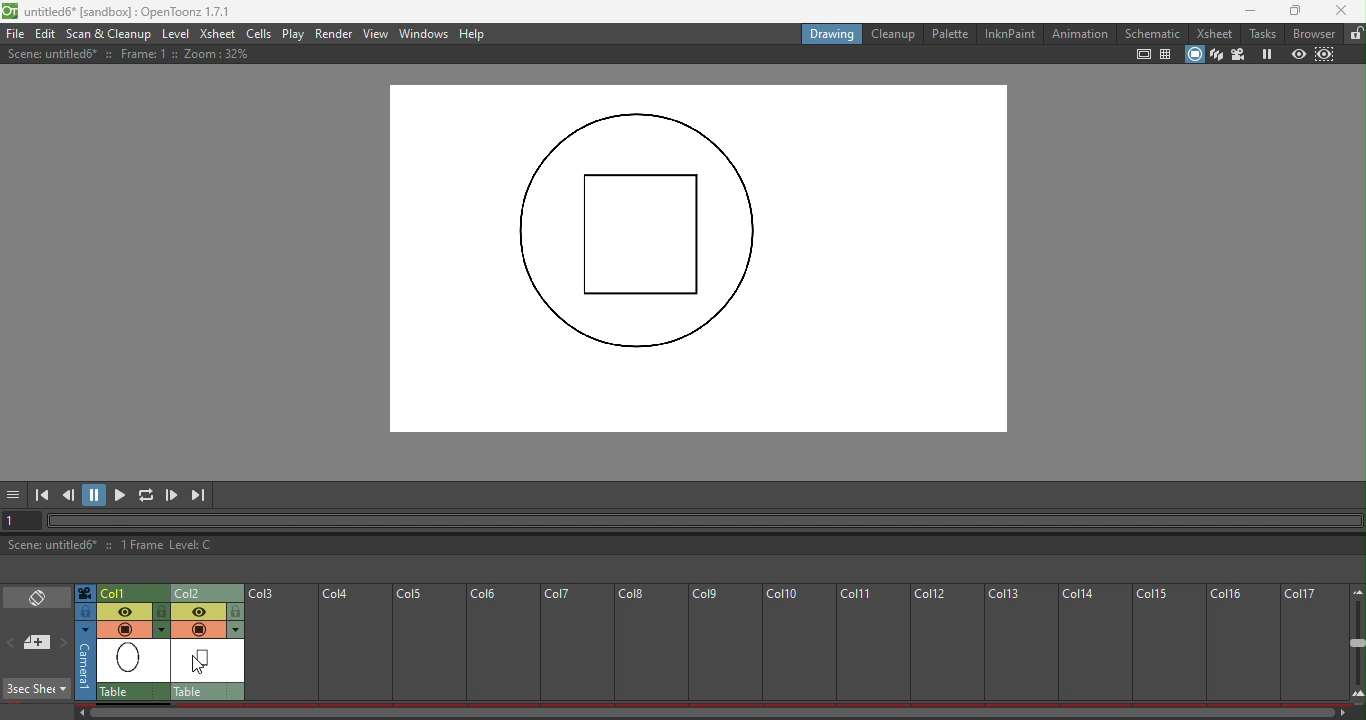  What do you see at coordinates (146, 495) in the screenshot?
I see `Loop` at bounding box center [146, 495].